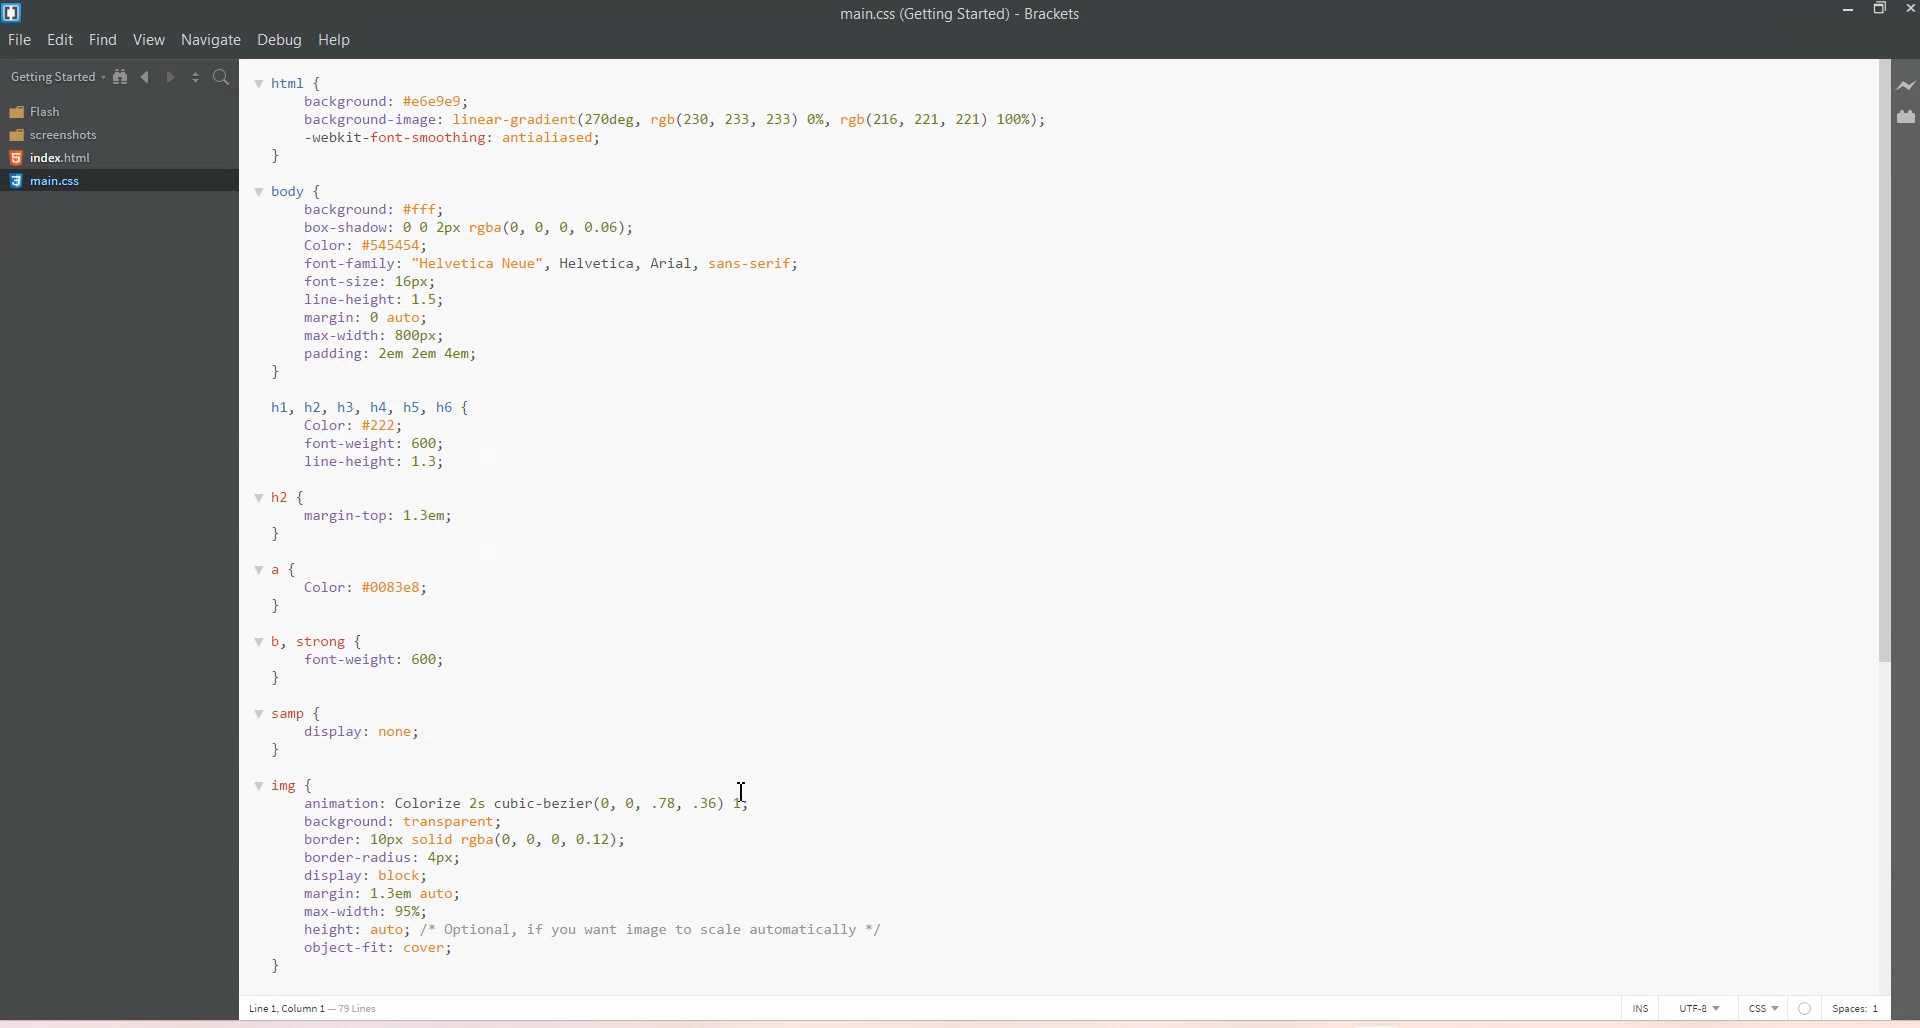  What do you see at coordinates (914, 546) in the screenshot?
I see `html {background: #e6e9ed;background-image: linear-gradient(270deg, rgb(230, 233, 233) 0%, rgb(216, 221, 221) 166%);-webkit-font-smoothing: antialiased;}body {background: #FFf;box-shadou: © 0 2px rgba(0, ©, 8, 0.06);Color: #545454;font-family: "Helvetica Neue", Helvetica, Arial, sans-serif;font-size: 16px;line-height: 1.5;margin: © auto;max-width: 800px;padding: 2em 2em dem;}hl, h2, h3, ha, hs, h6 {Color: #222;font-weight: 600;line-height: 1.3;2 {margin-top: 1.3em;}a {Color: #0083e8;}b, strong {font-weight: 600;}samp {display: none;}img {animation: Colorize 2s cubic-bezier(@, 0, .78, .36) 1;background: transparent;border: 10px solid rgba(, ©, 8, 0.12);border-radius: 4px;display: block;margin: 1.3em auto;max-width: 95%;height: auto; /* Optional, if you want image to scale automatically */object-Fit: cover;1 line1 Column 1 — 73 ines` at bounding box center [914, 546].